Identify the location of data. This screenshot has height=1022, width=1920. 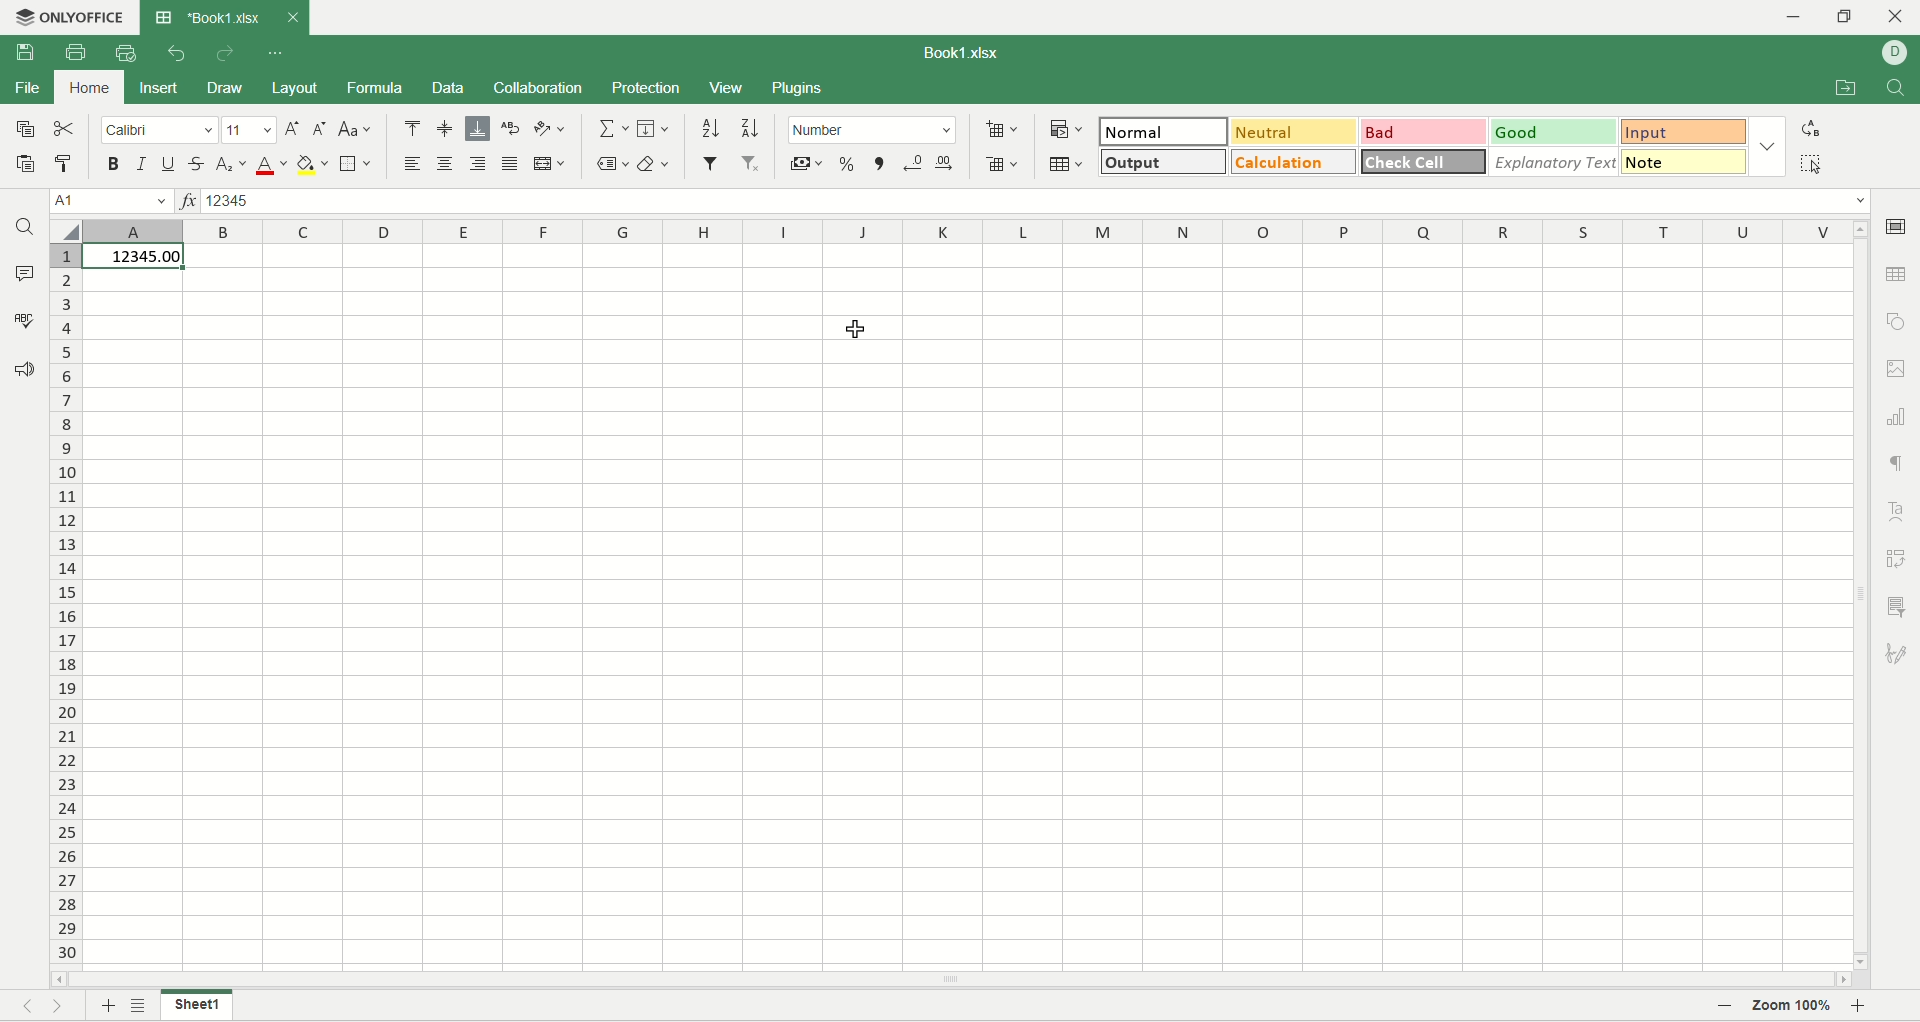
(448, 89).